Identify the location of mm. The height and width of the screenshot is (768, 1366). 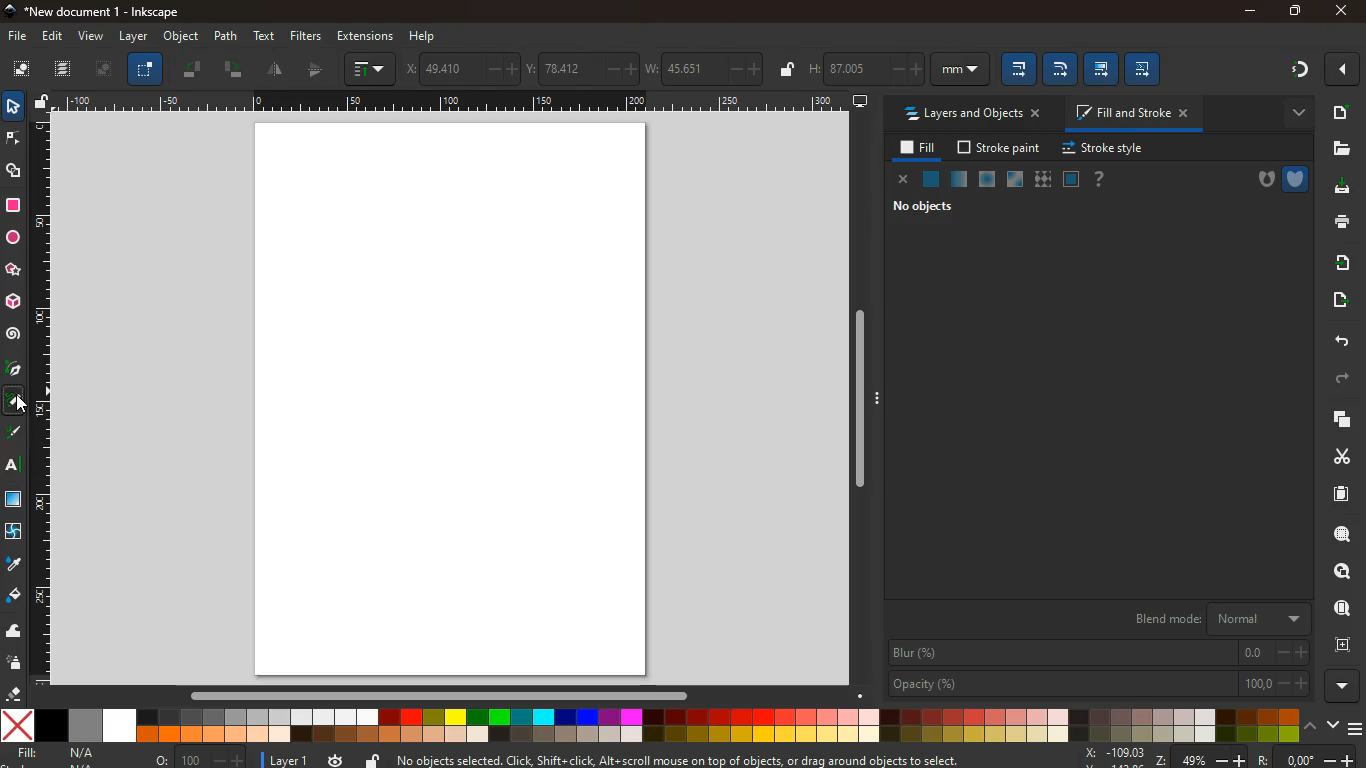
(959, 69).